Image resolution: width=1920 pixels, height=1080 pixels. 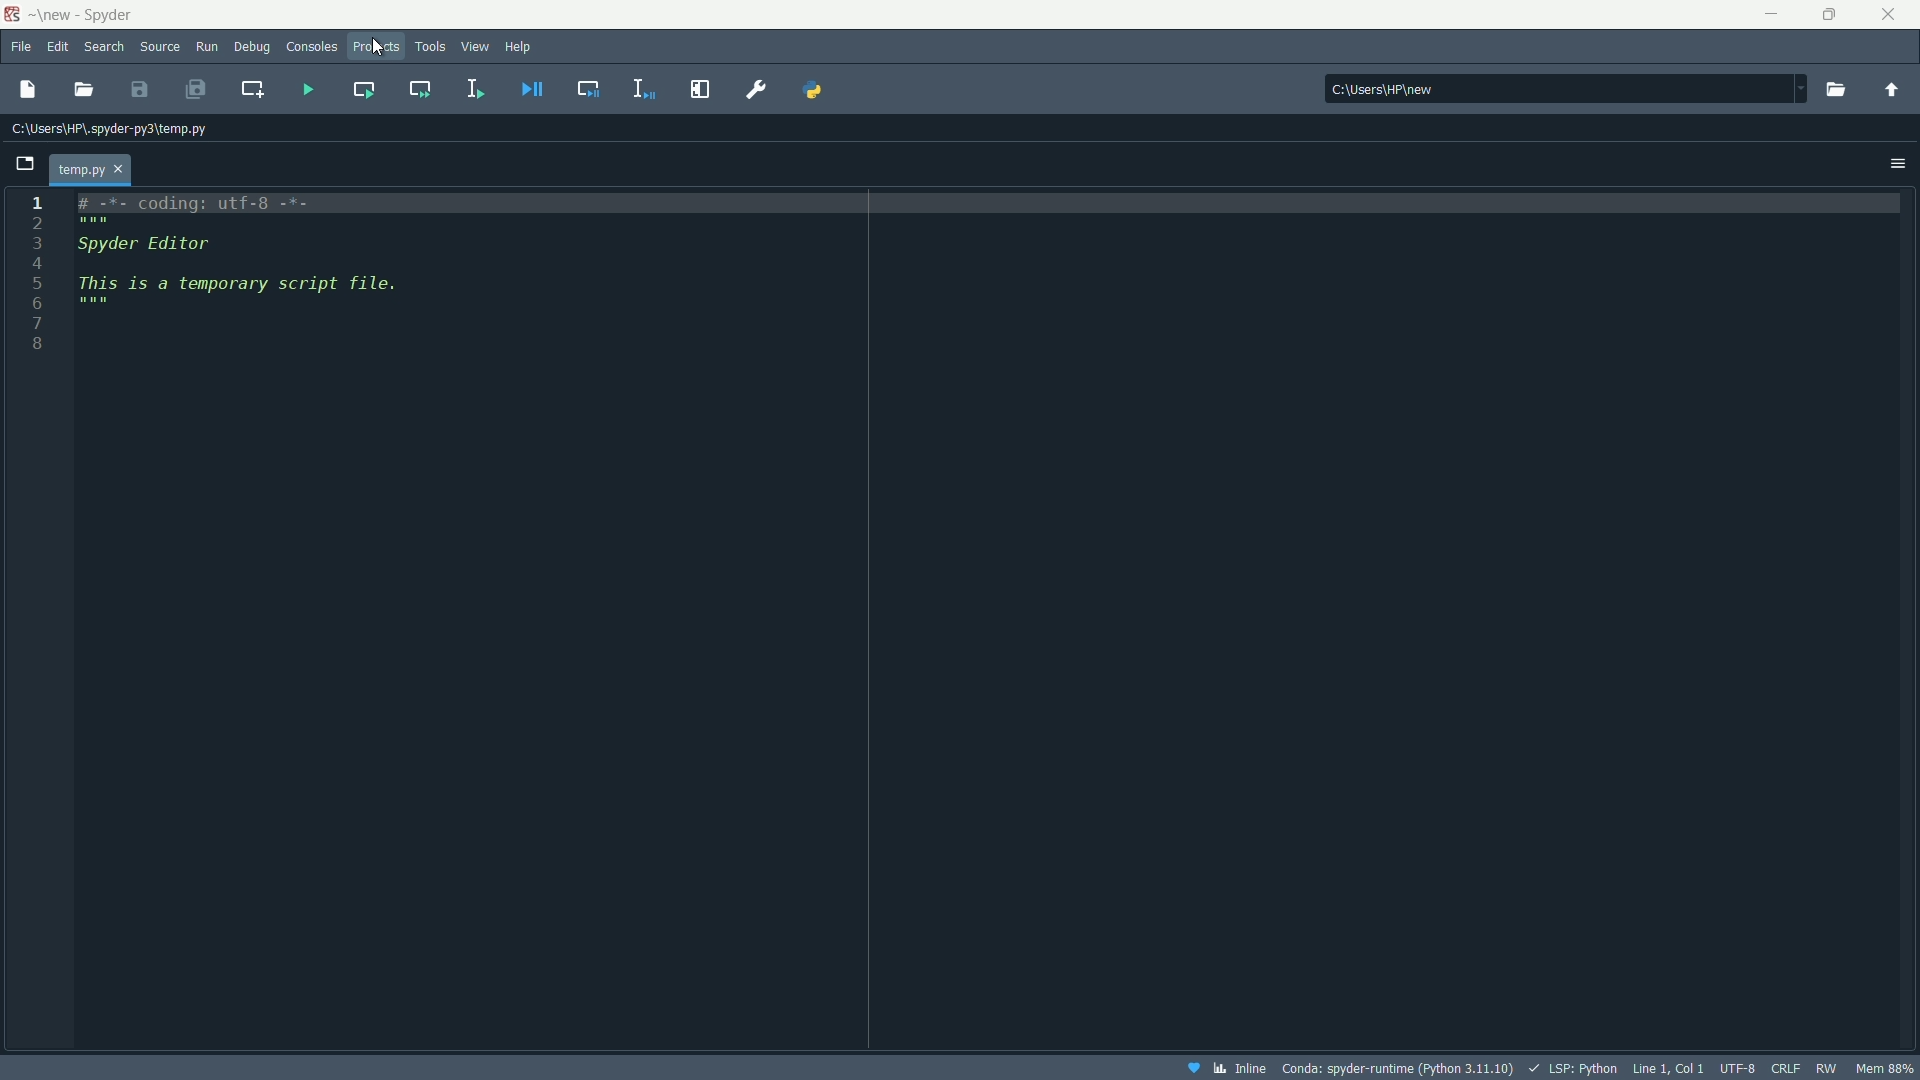 What do you see at coordinates (25, 161) in the screenshot?
I see `Browse tab` at bounding box center [25, 161].